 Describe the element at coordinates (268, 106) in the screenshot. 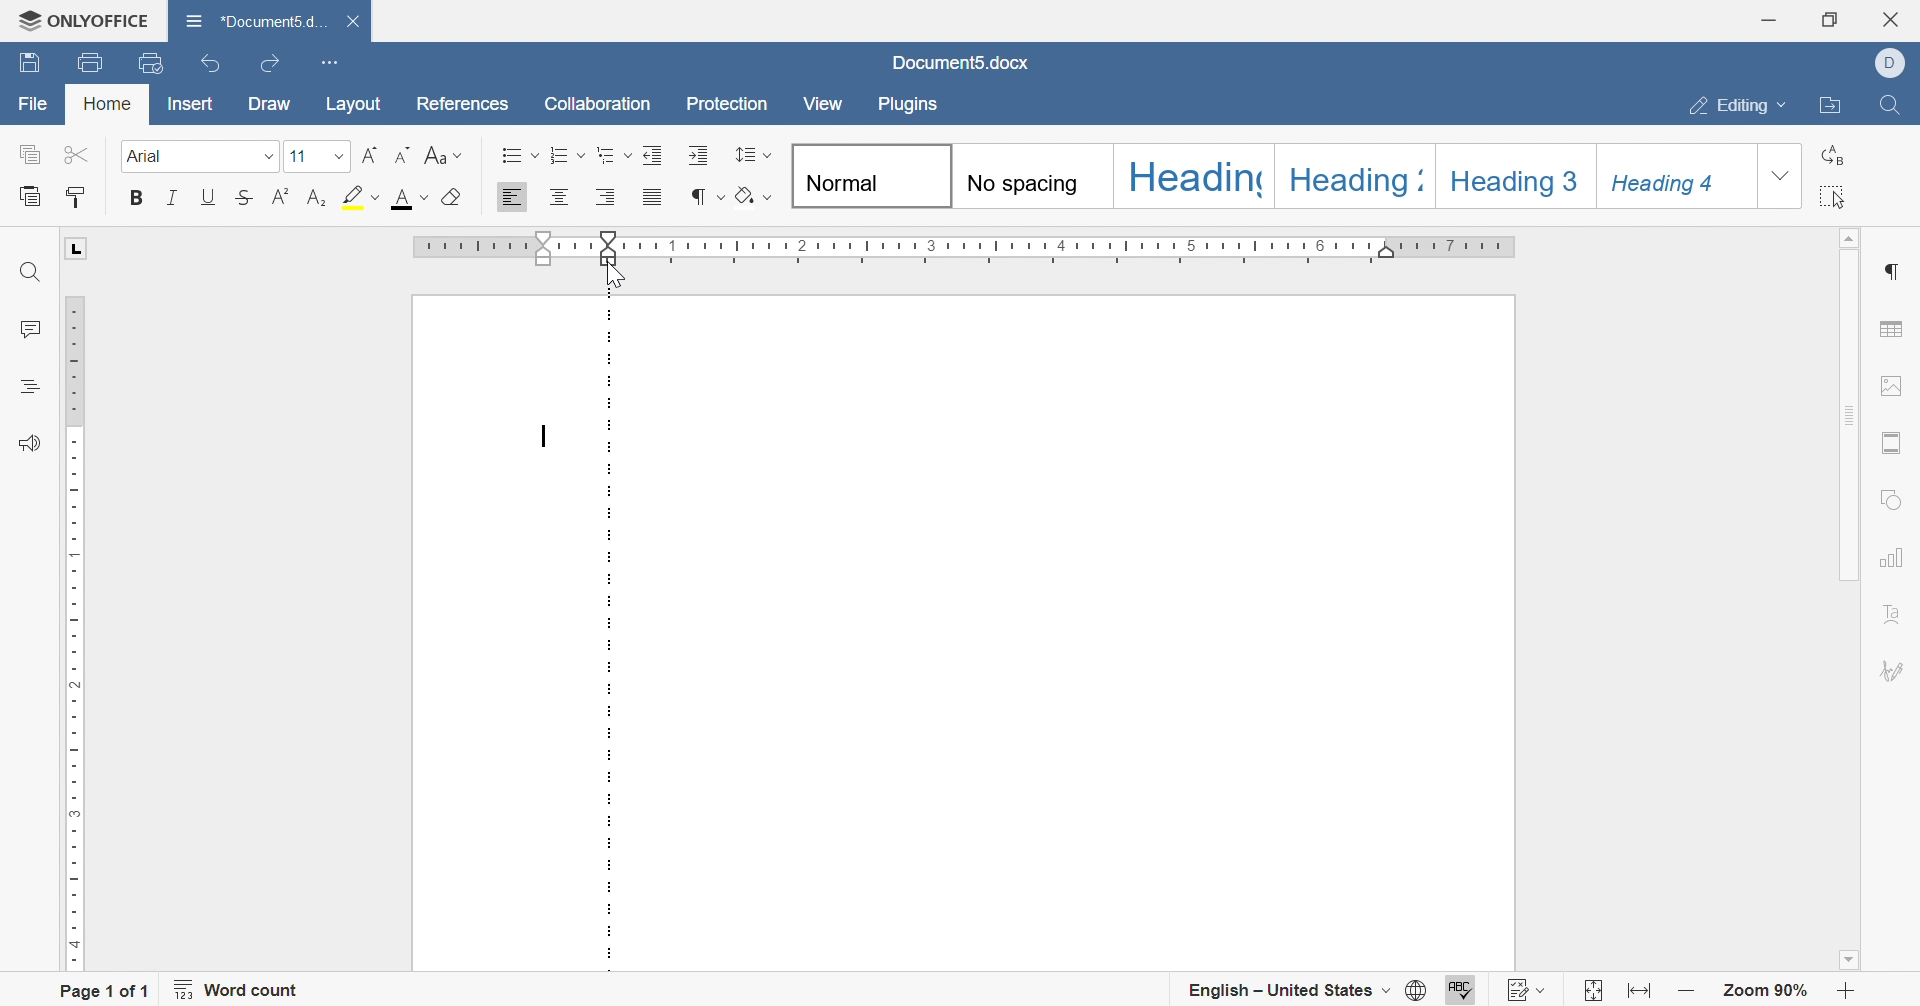

I see `draw` at that location.